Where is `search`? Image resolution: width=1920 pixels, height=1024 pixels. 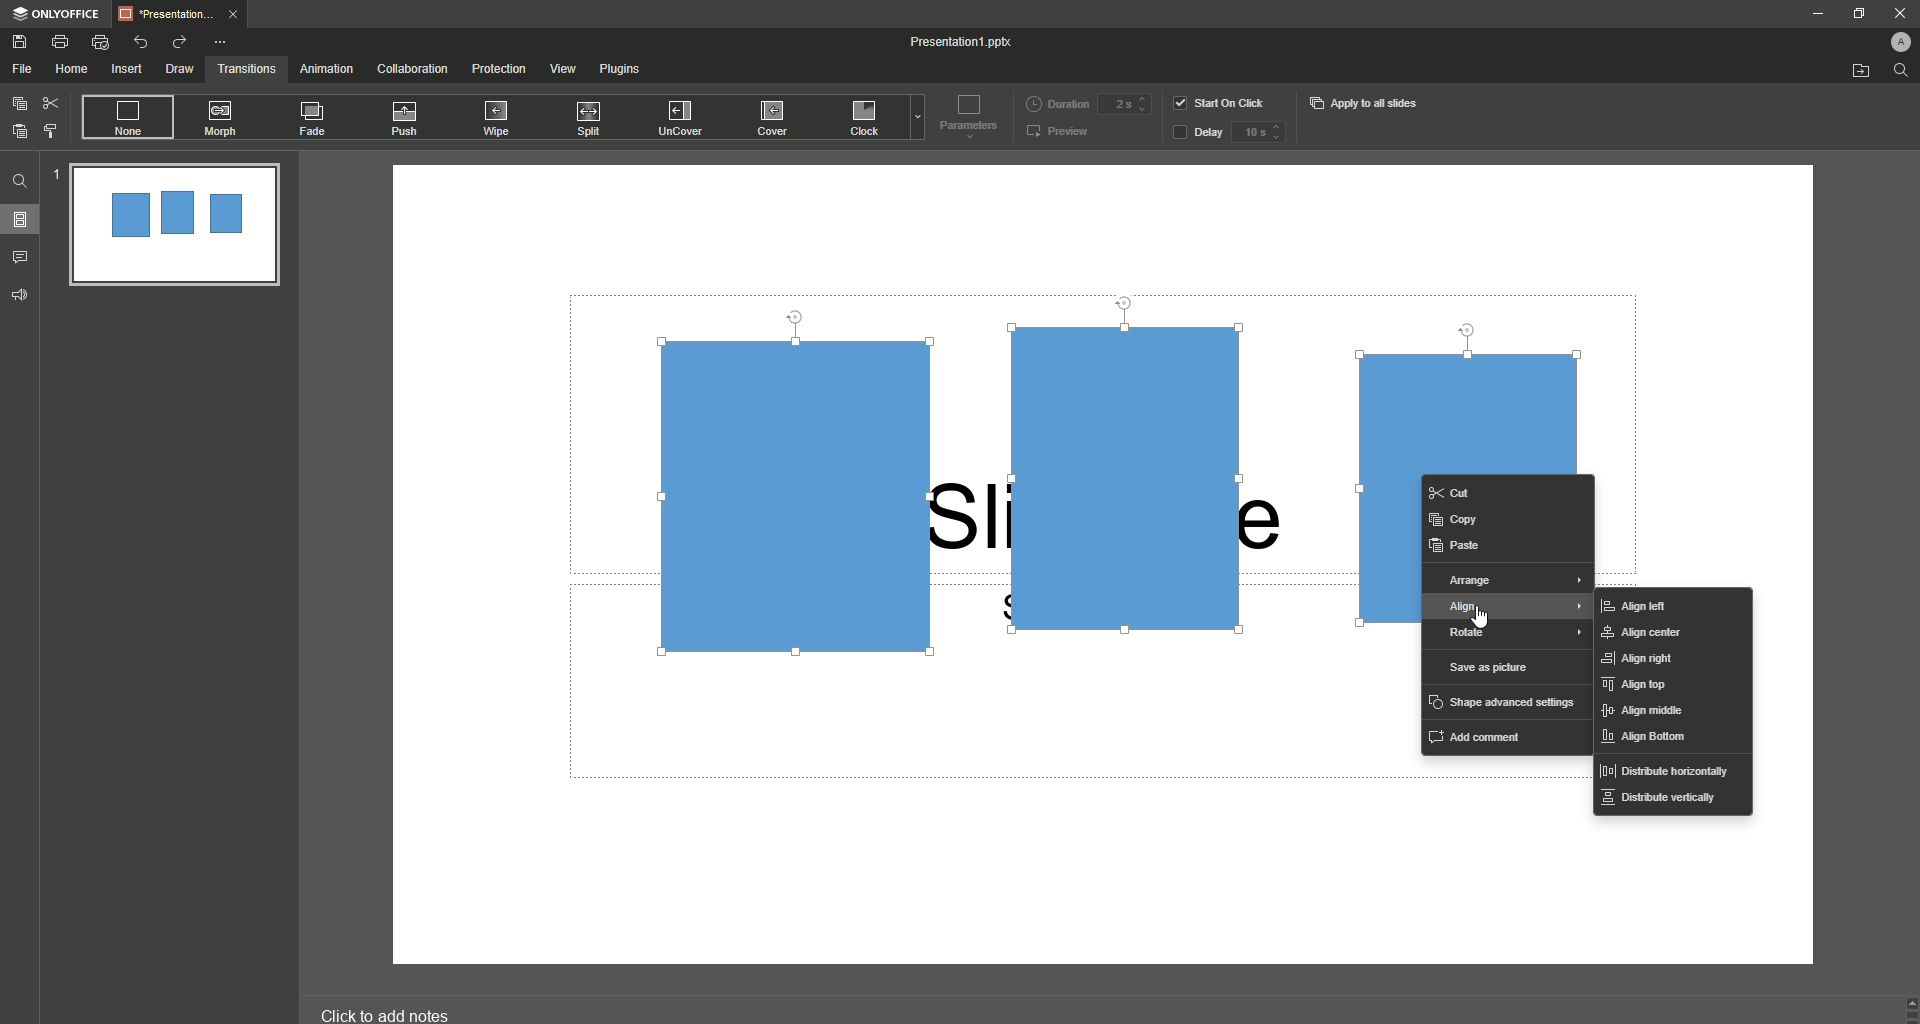 search is located at coordinates (1902, 75).